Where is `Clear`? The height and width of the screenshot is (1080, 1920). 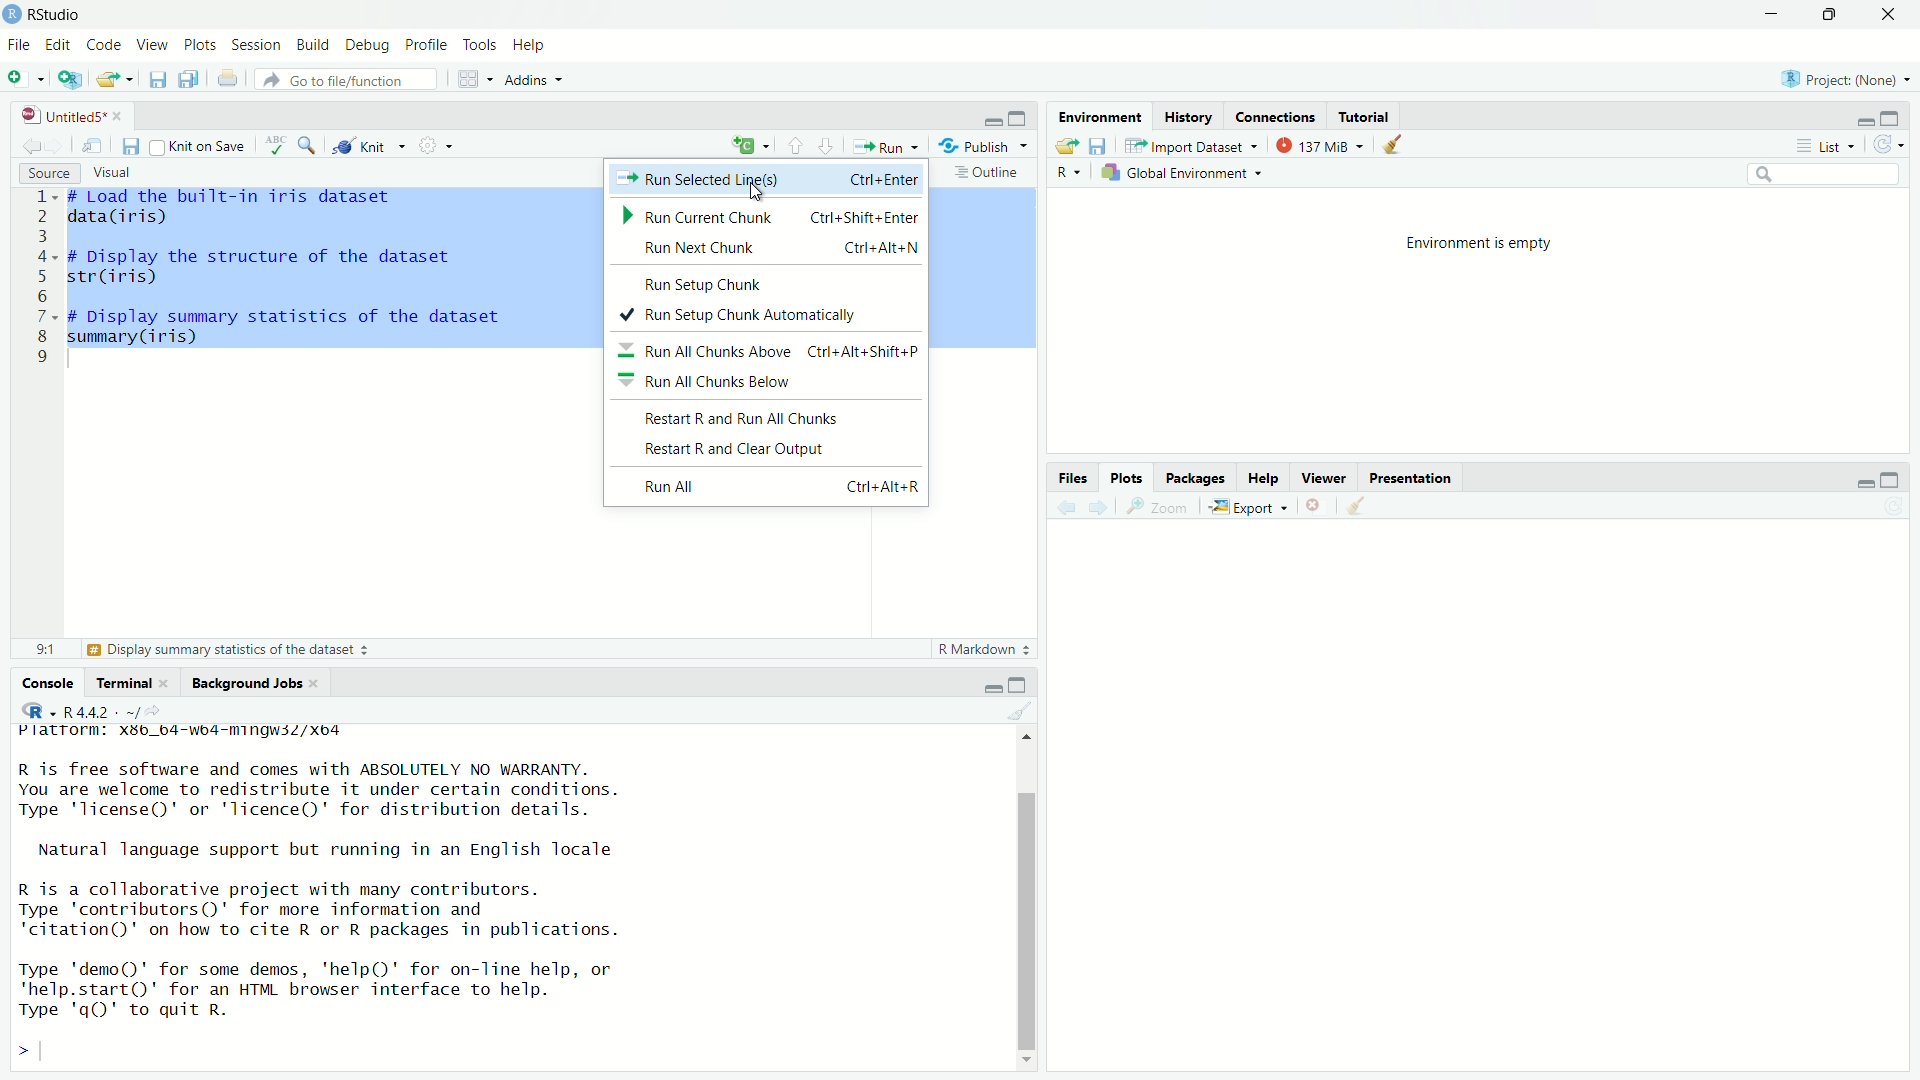 Clear is located at coordinates (1396, 145).